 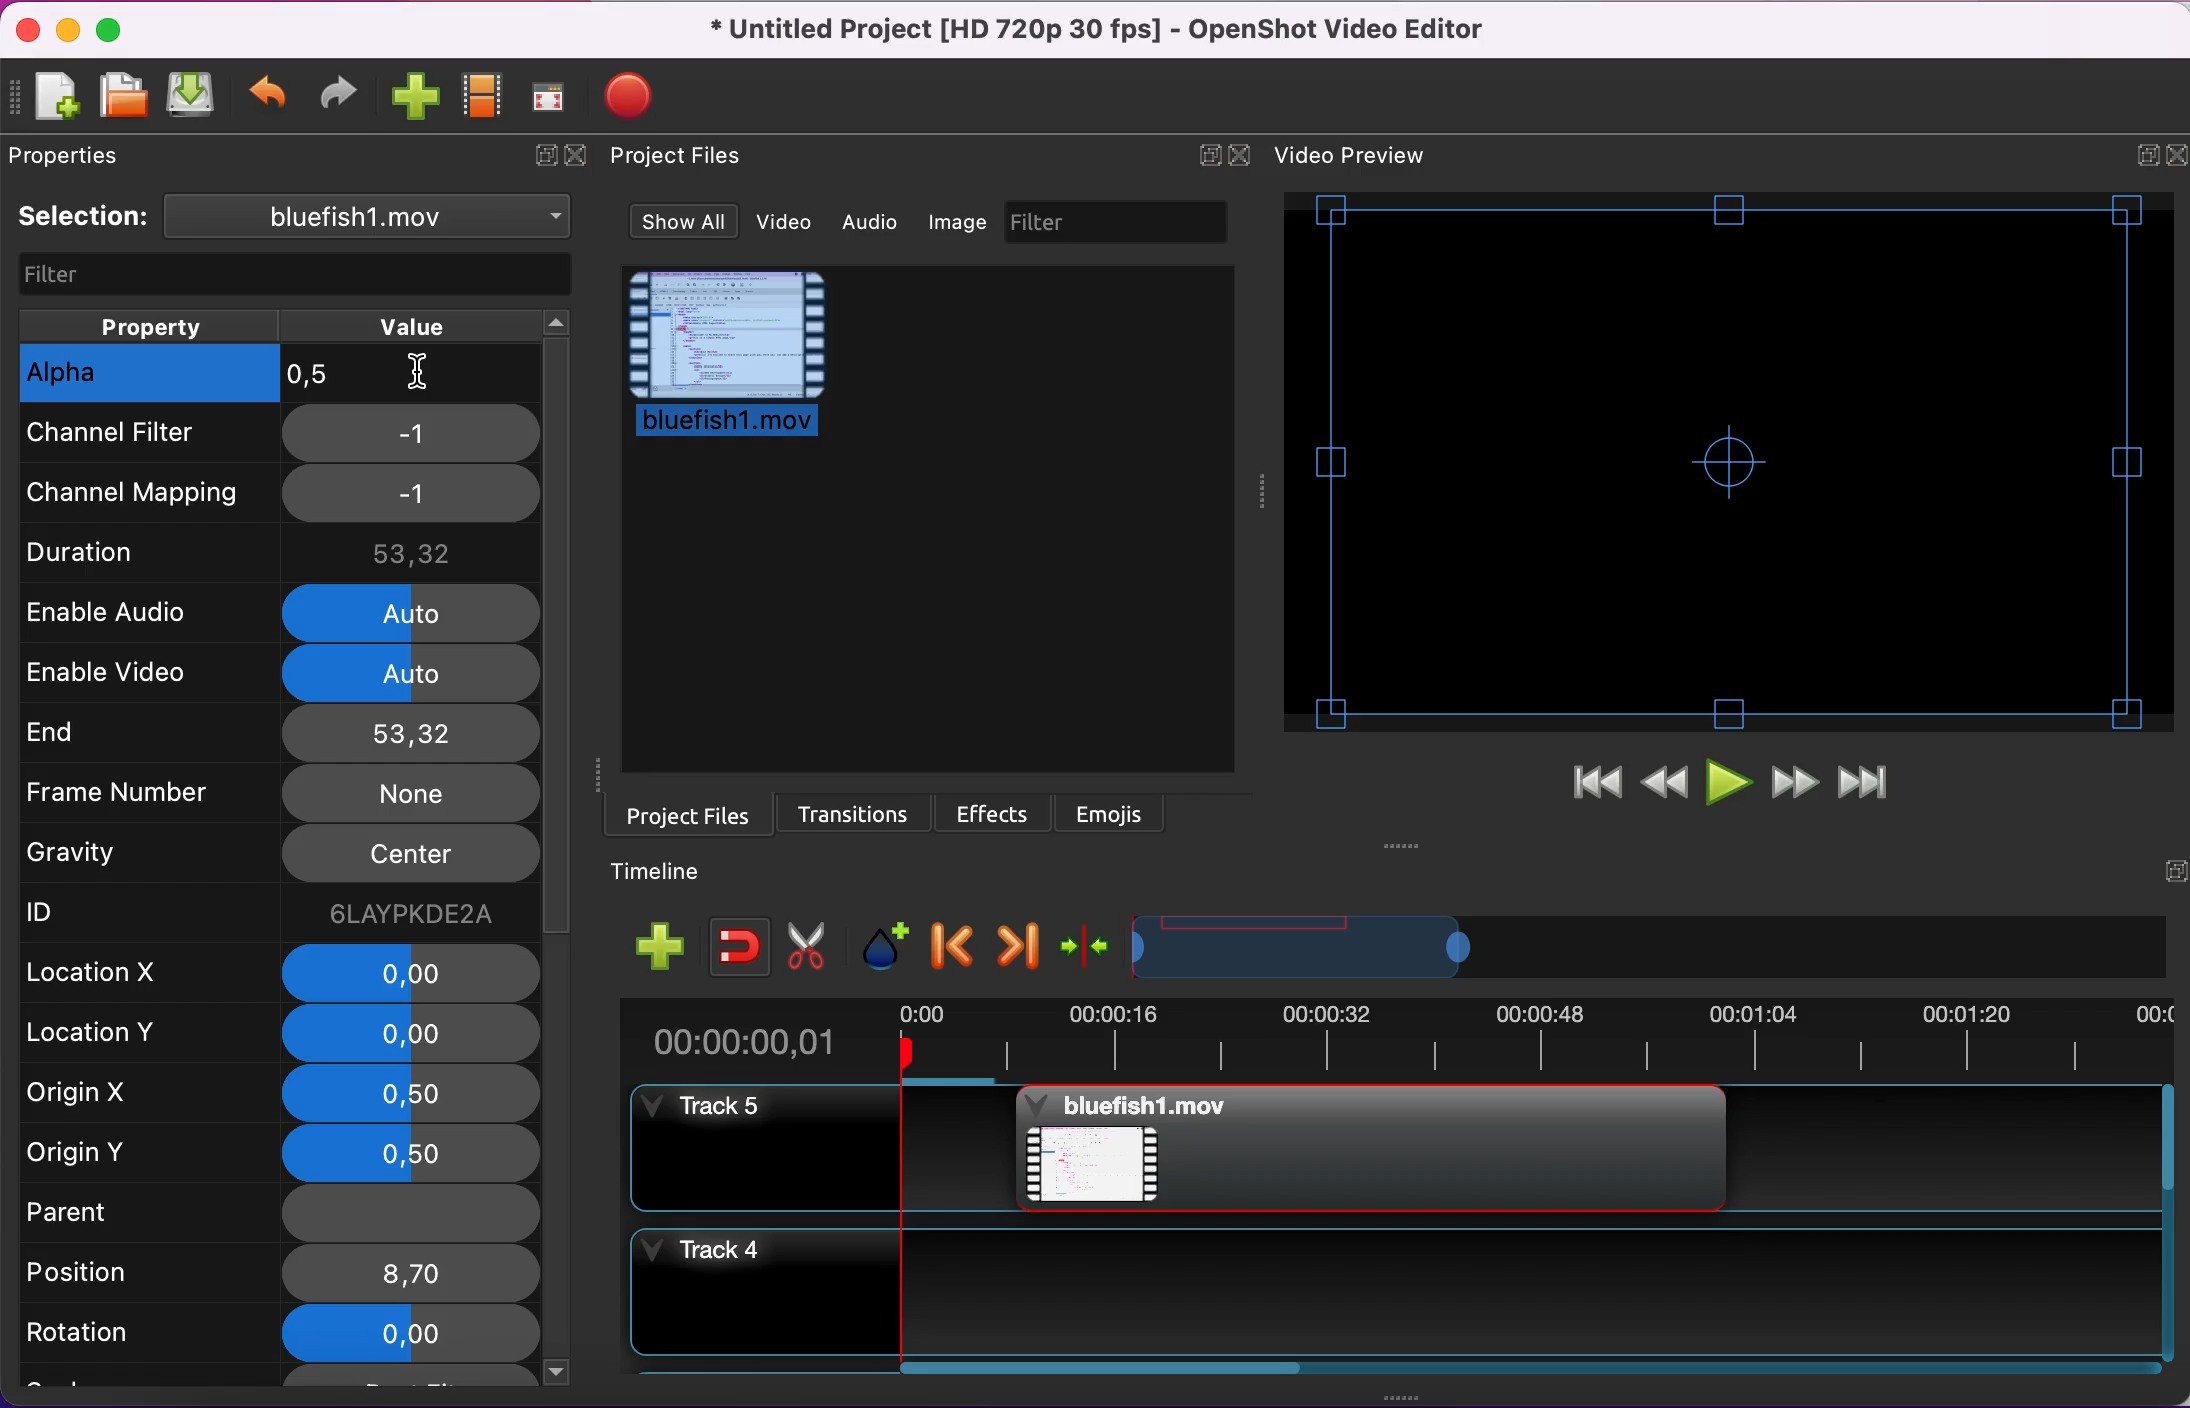 I want to click on frame number, so click(x=144, y=795).